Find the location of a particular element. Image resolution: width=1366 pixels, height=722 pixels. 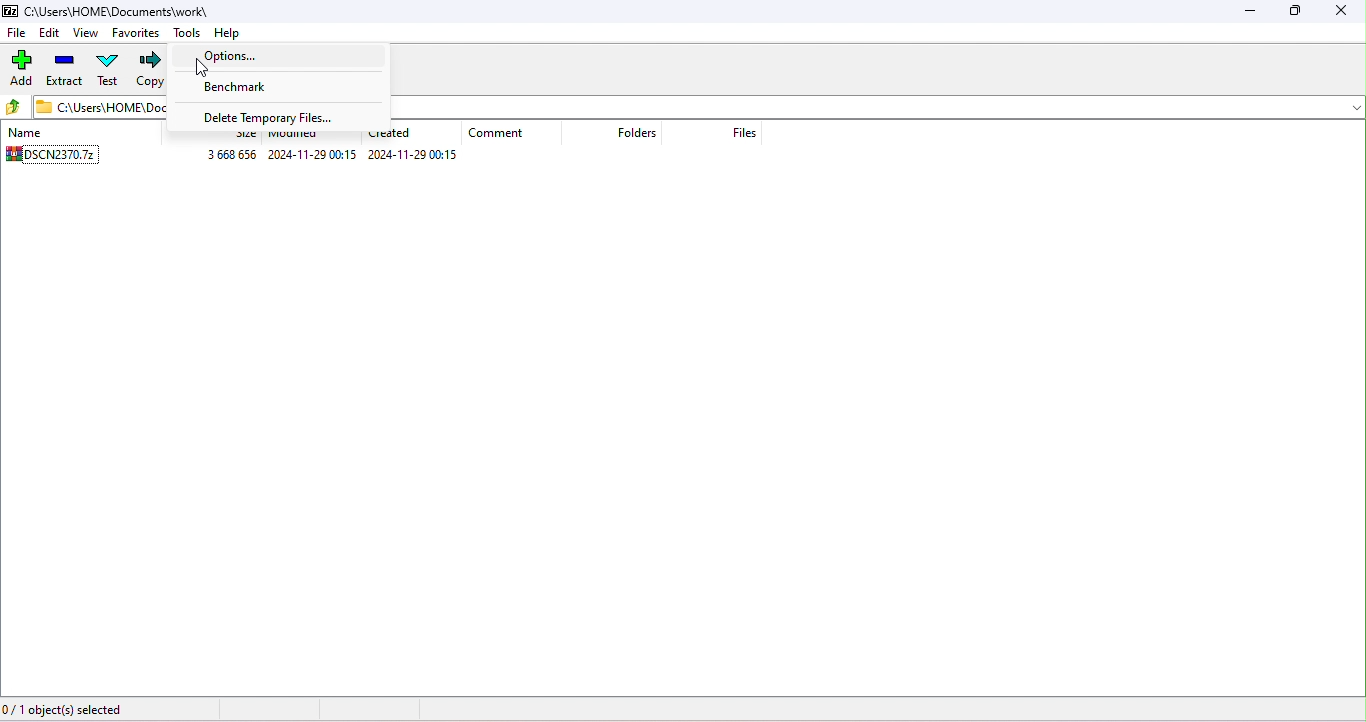

close is located at coordinates (1343, 11).